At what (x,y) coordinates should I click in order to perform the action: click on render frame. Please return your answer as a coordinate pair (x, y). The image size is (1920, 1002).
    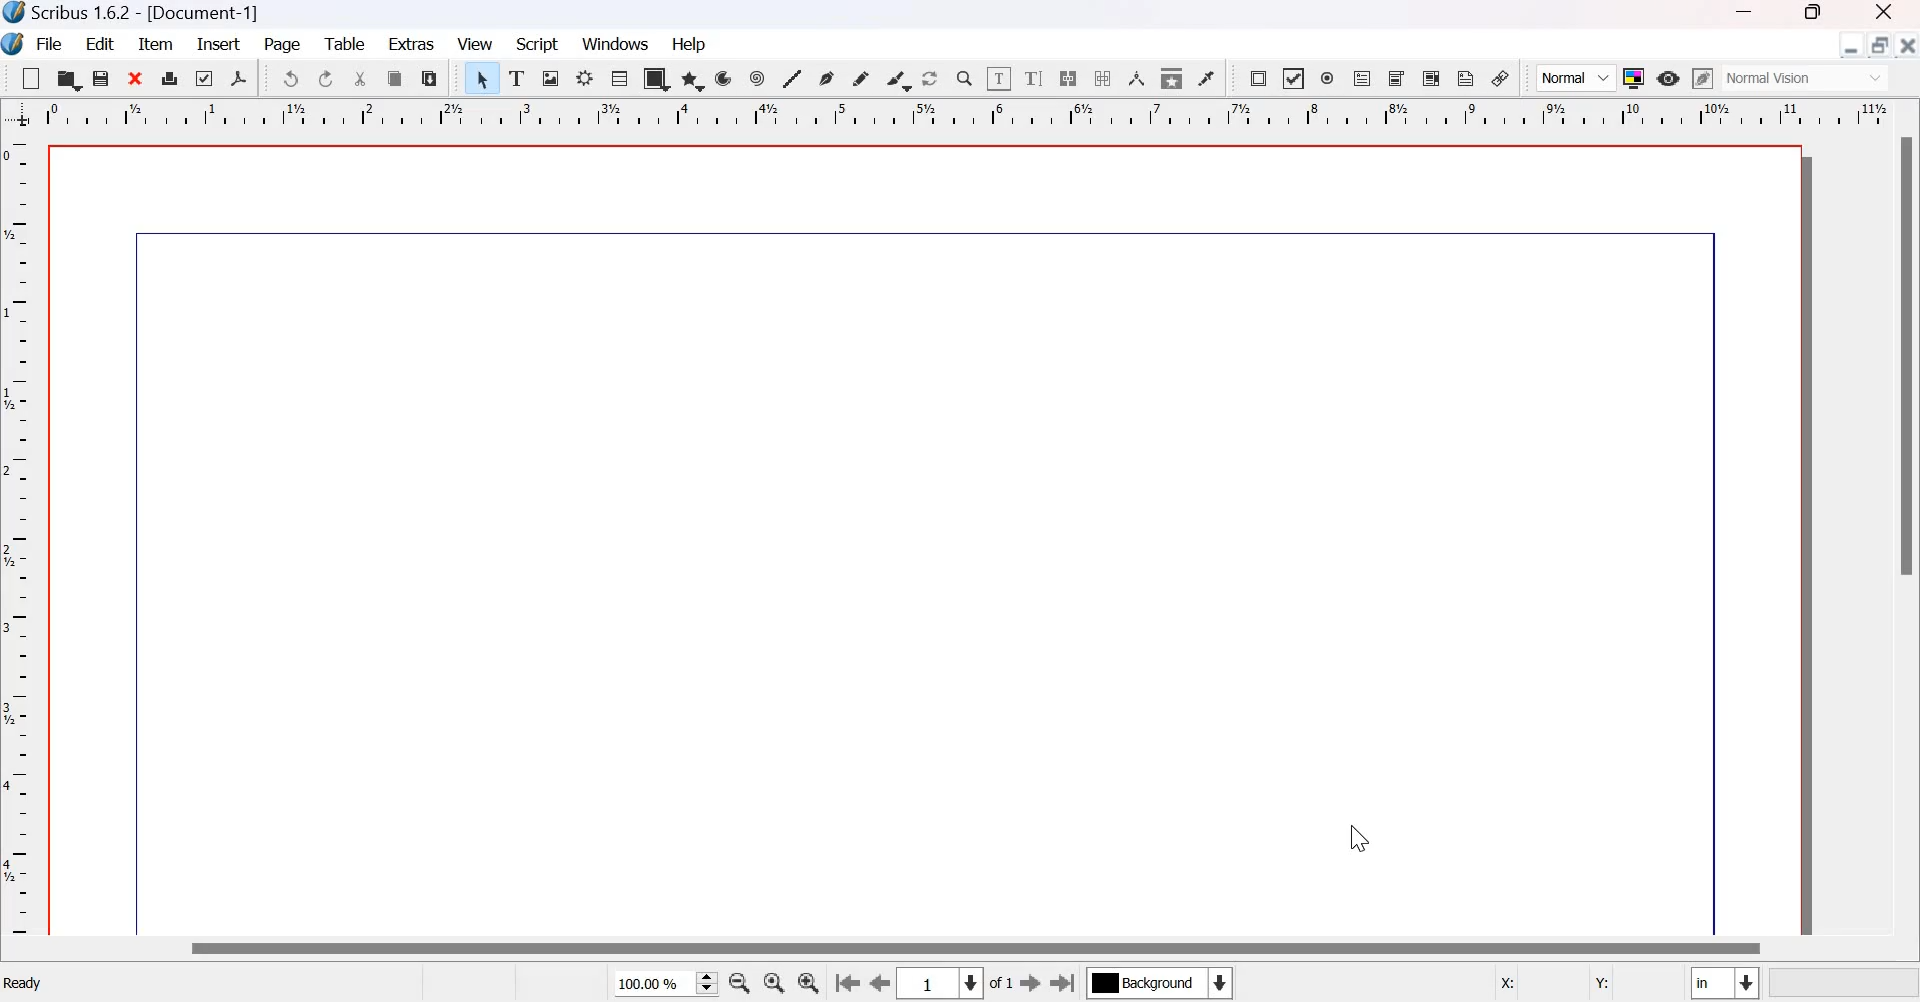
    Looking at the image, I should click on (585, 77).